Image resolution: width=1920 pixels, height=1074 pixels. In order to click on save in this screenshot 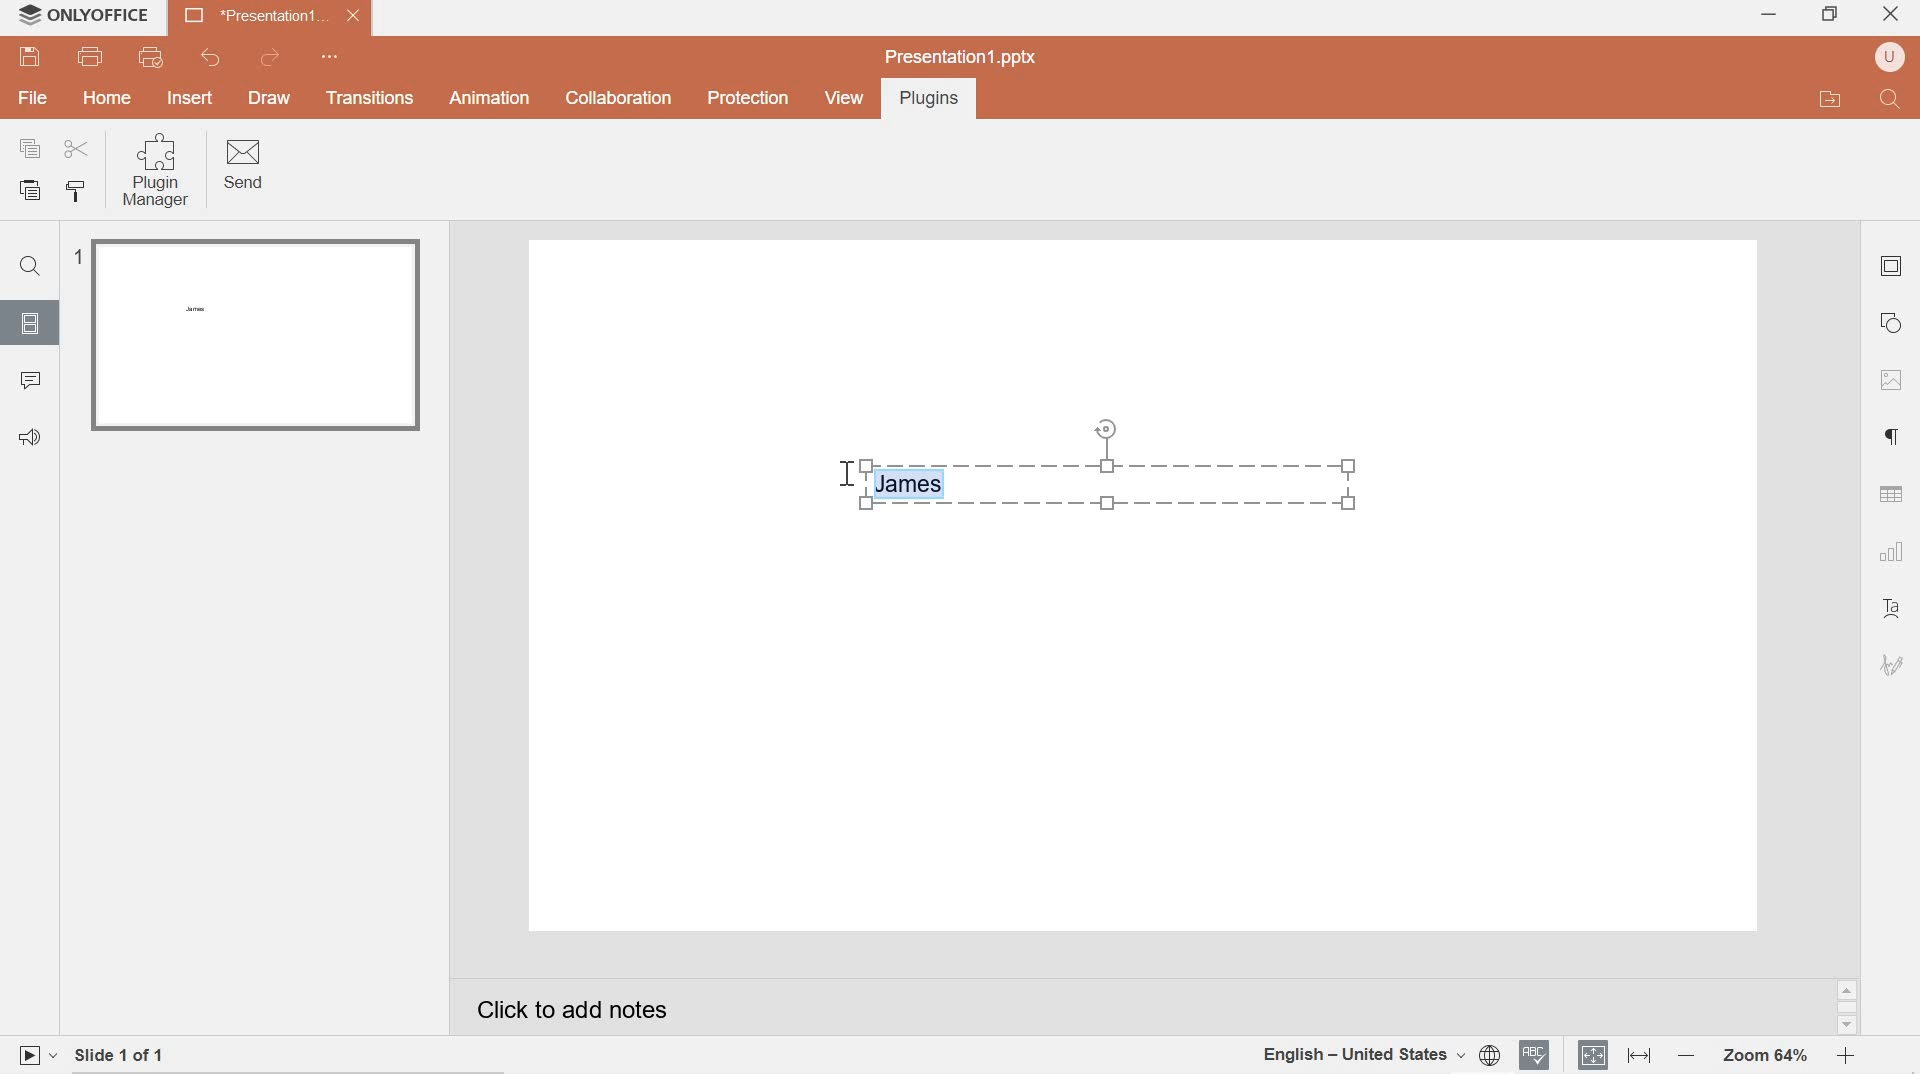, I will do `click(32, 57)`.